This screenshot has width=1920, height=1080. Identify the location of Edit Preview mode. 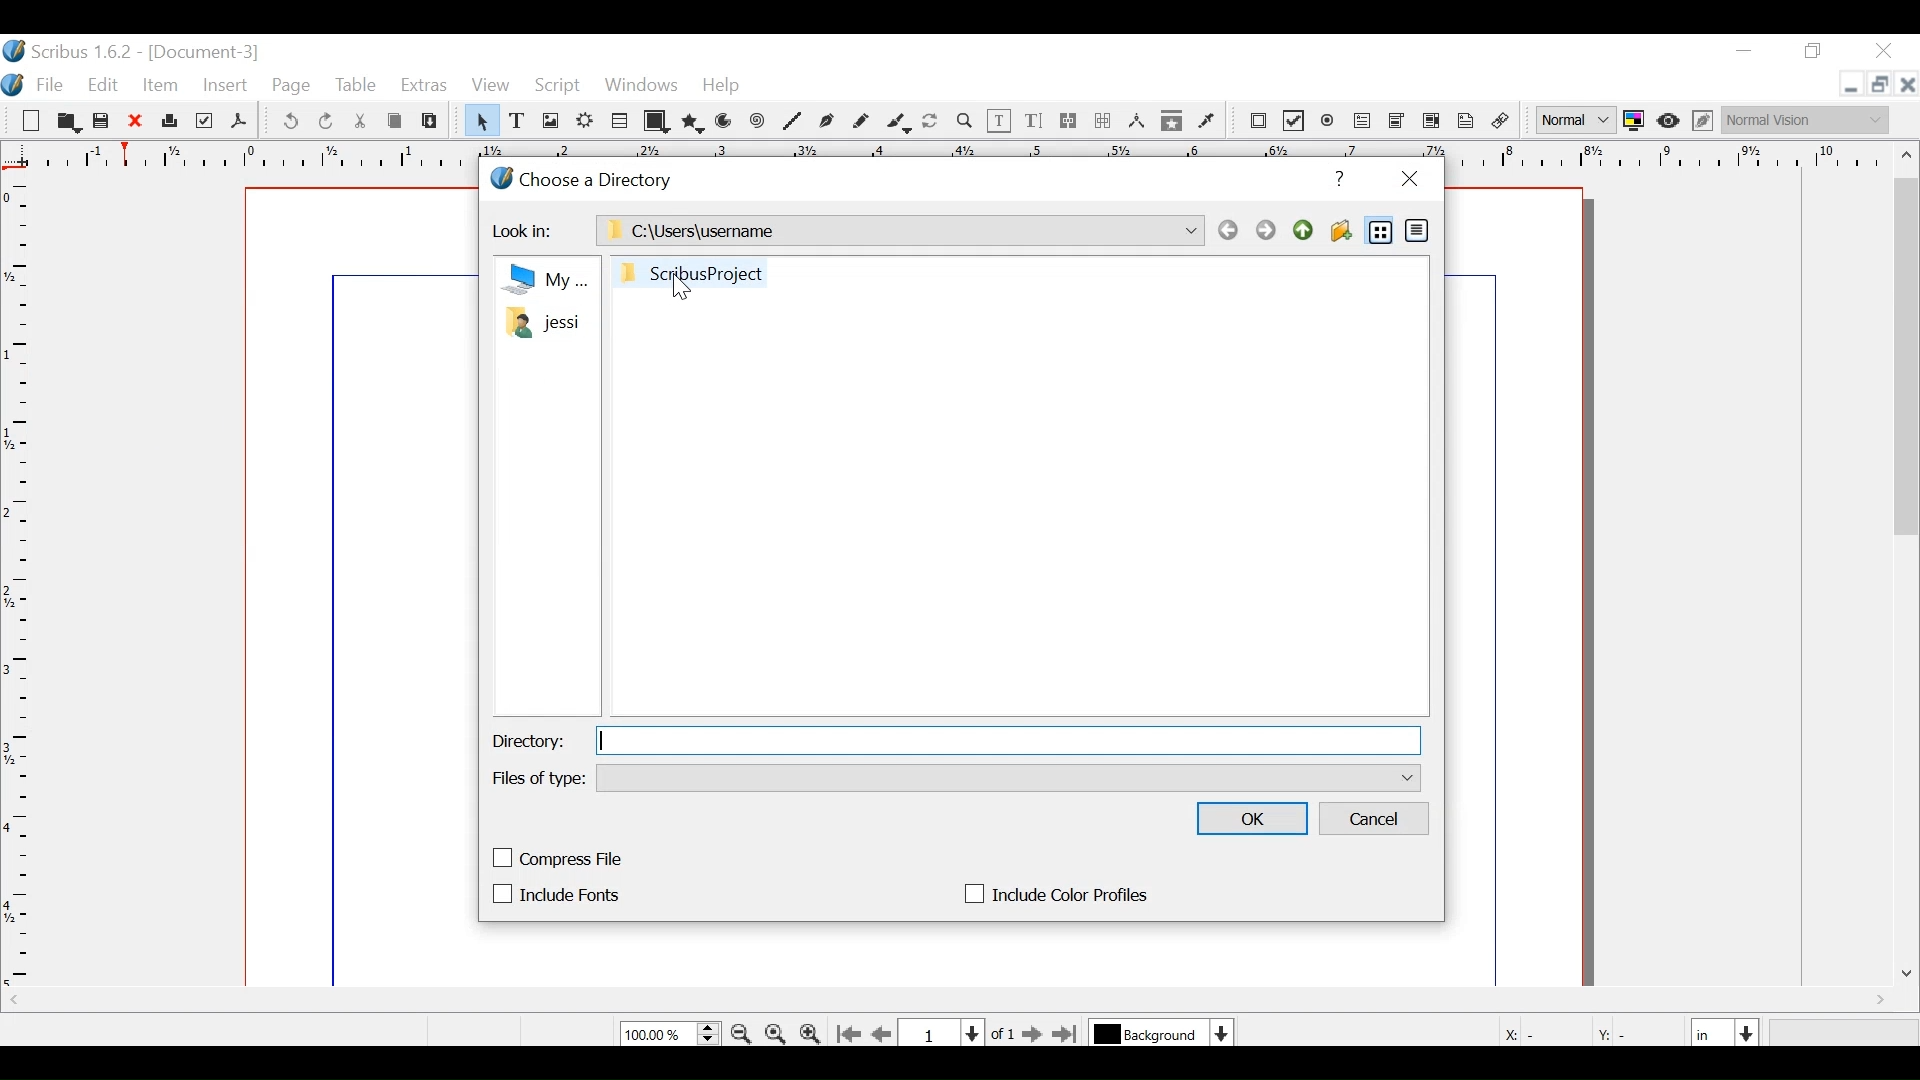
(1705, 122).